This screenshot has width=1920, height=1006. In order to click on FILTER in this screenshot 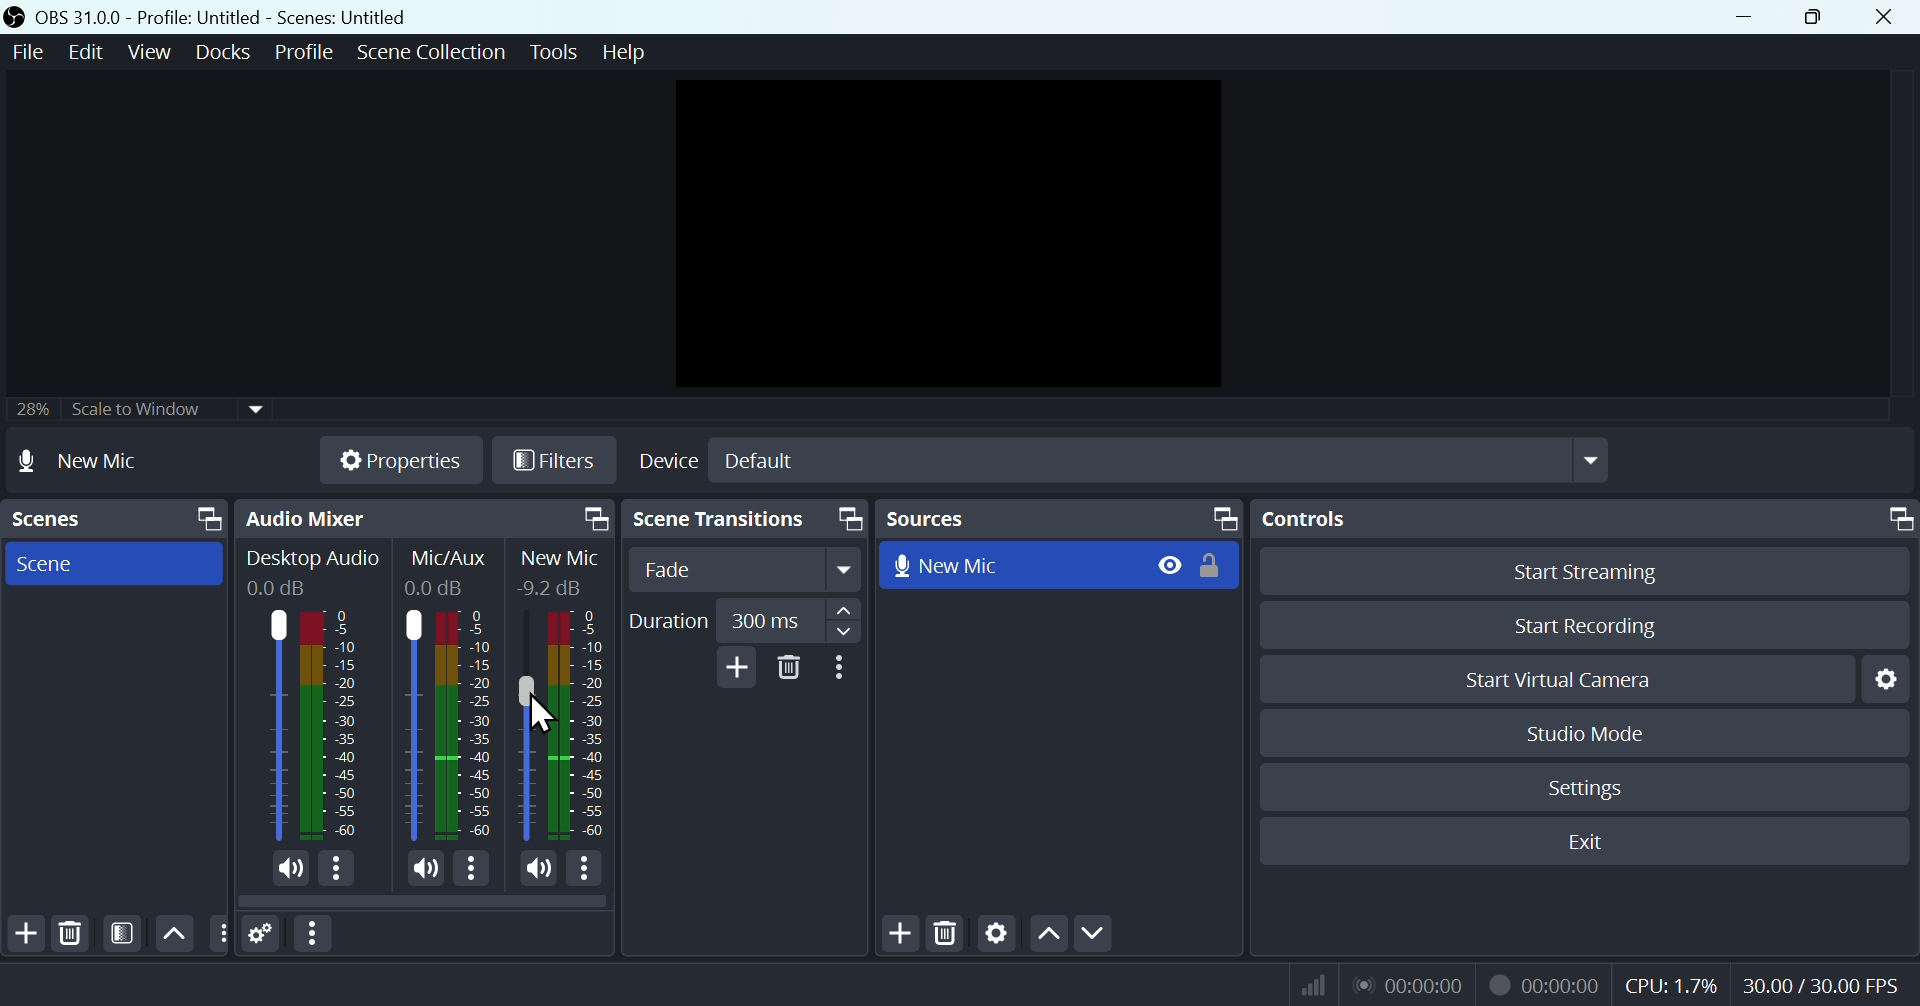, I will do `click(119, 933)`.